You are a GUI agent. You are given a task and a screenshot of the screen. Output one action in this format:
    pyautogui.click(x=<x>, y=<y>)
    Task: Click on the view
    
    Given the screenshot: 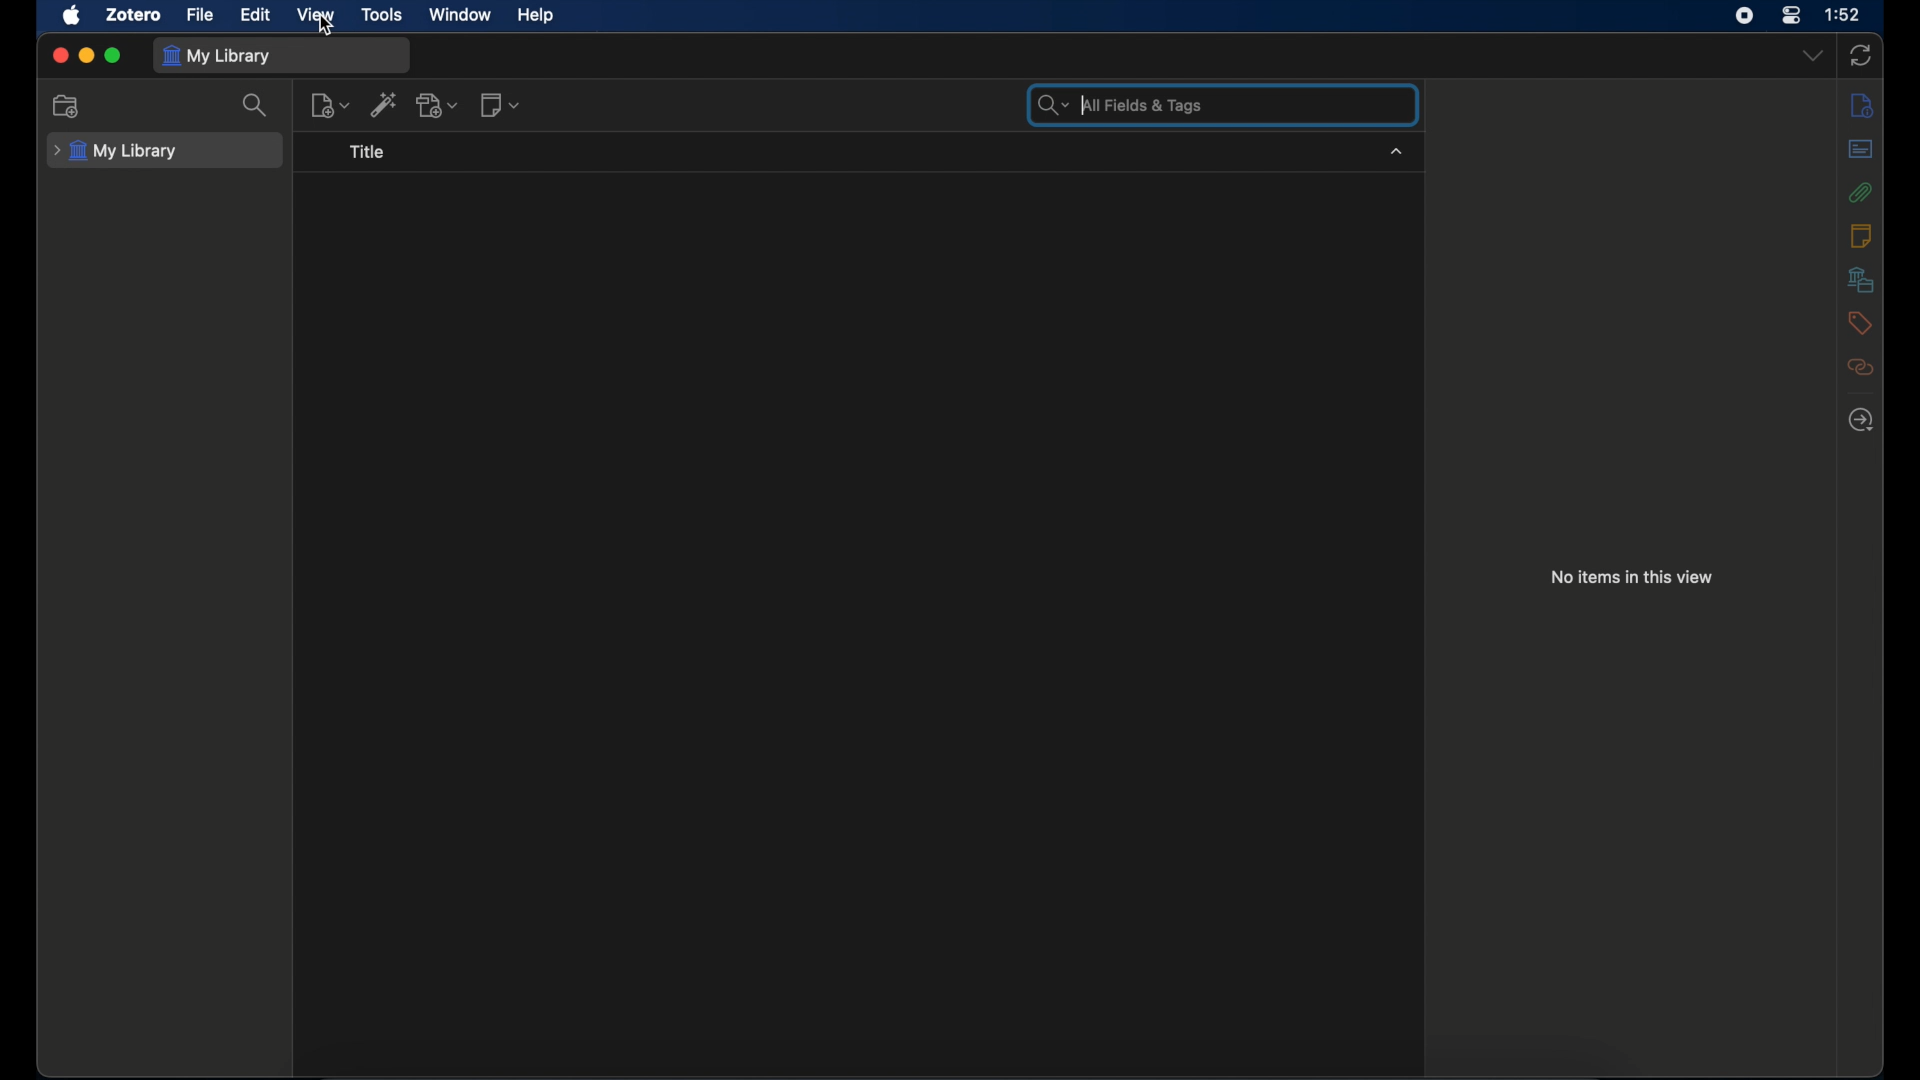 What is the action you would take?
    pyautogui.click(x=316, y=16)
    